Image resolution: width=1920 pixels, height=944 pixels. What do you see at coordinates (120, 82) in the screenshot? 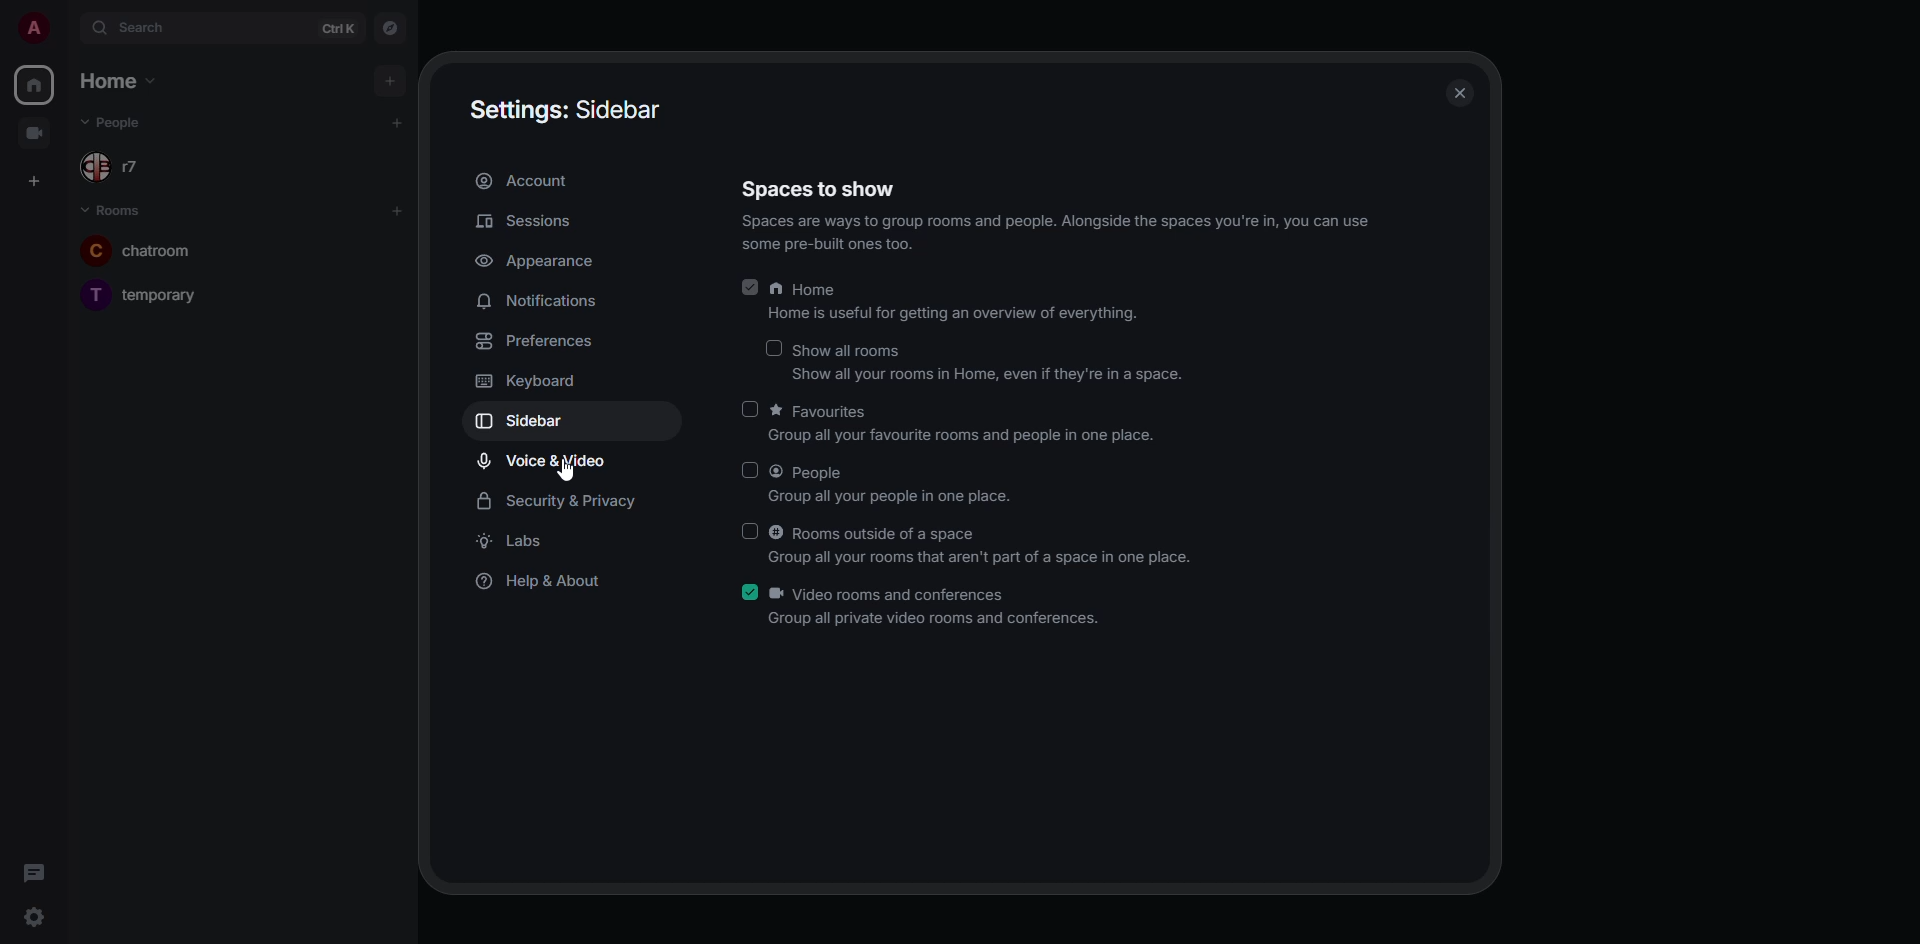
I see `home` at bounding box center [120, 82].